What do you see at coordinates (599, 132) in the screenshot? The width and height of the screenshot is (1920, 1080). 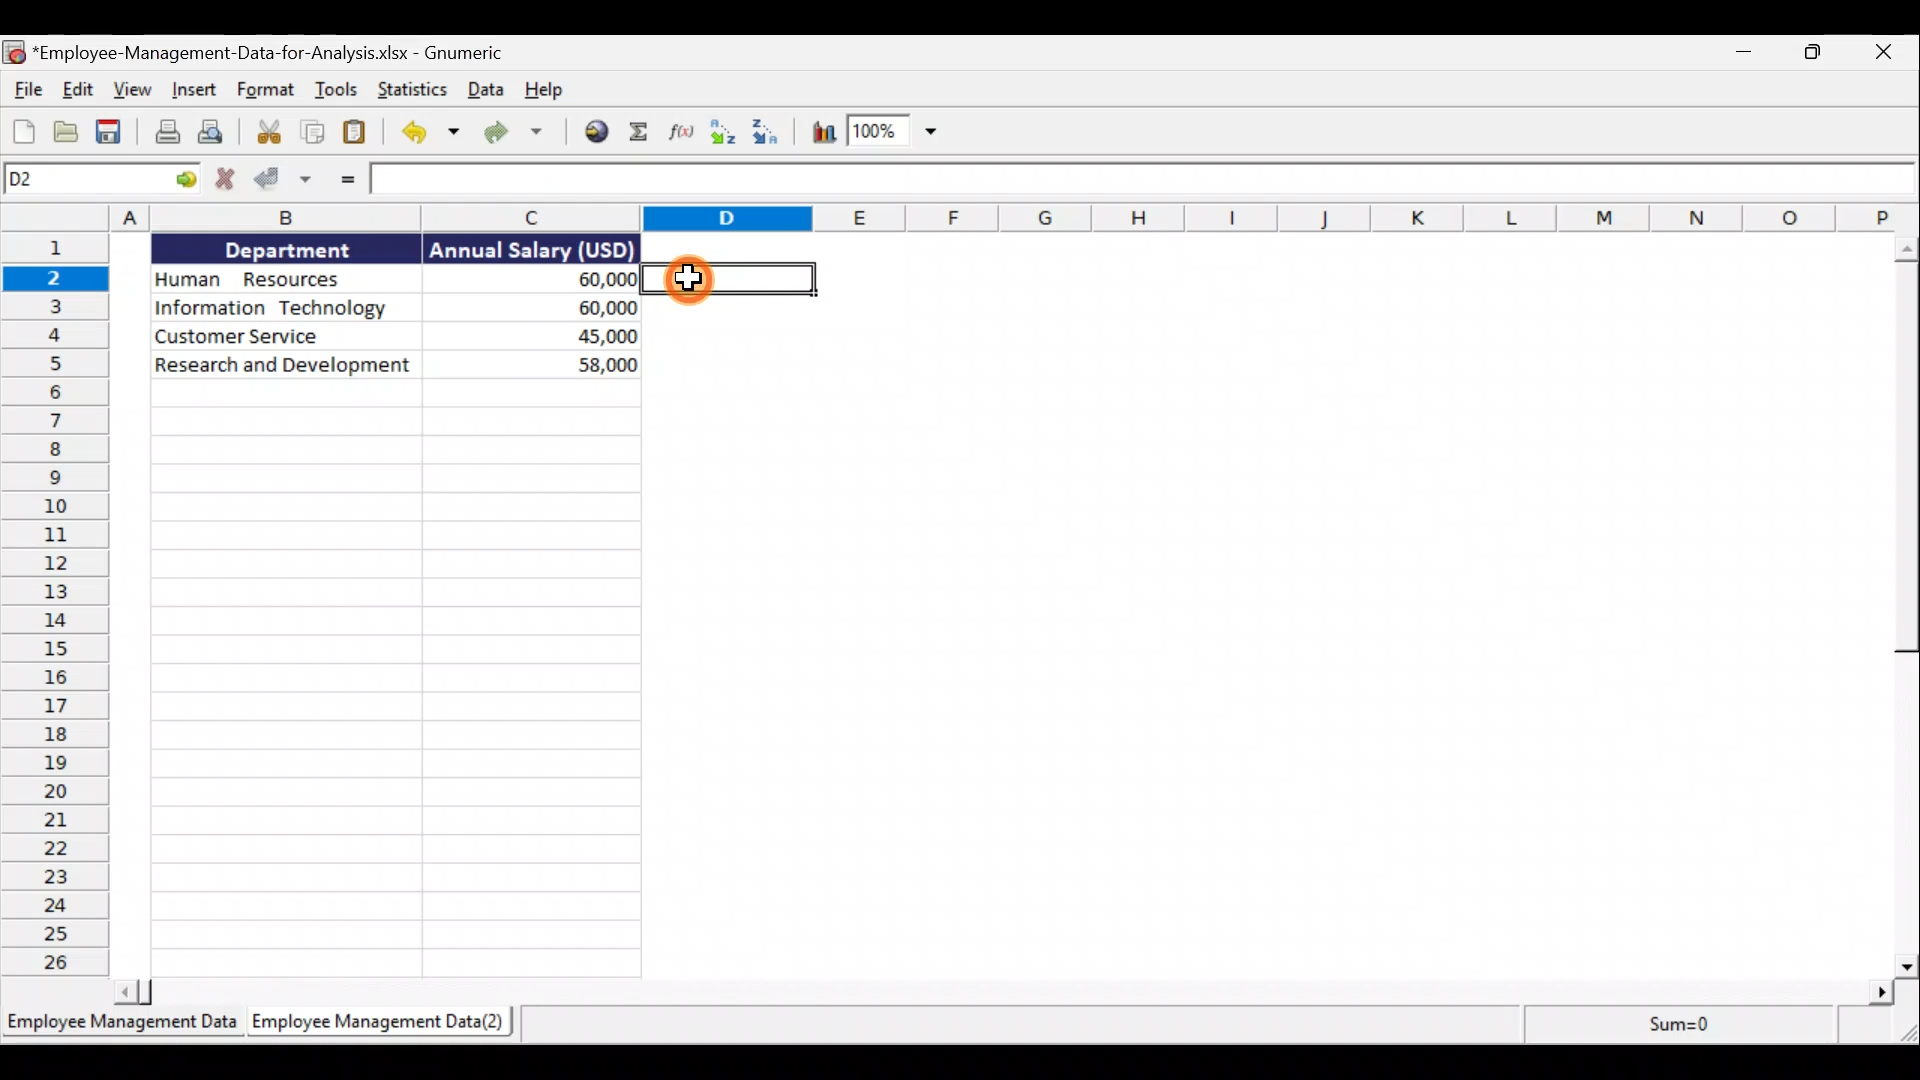 I see `Insert a hyperlink` at bounding box center [599, 132].